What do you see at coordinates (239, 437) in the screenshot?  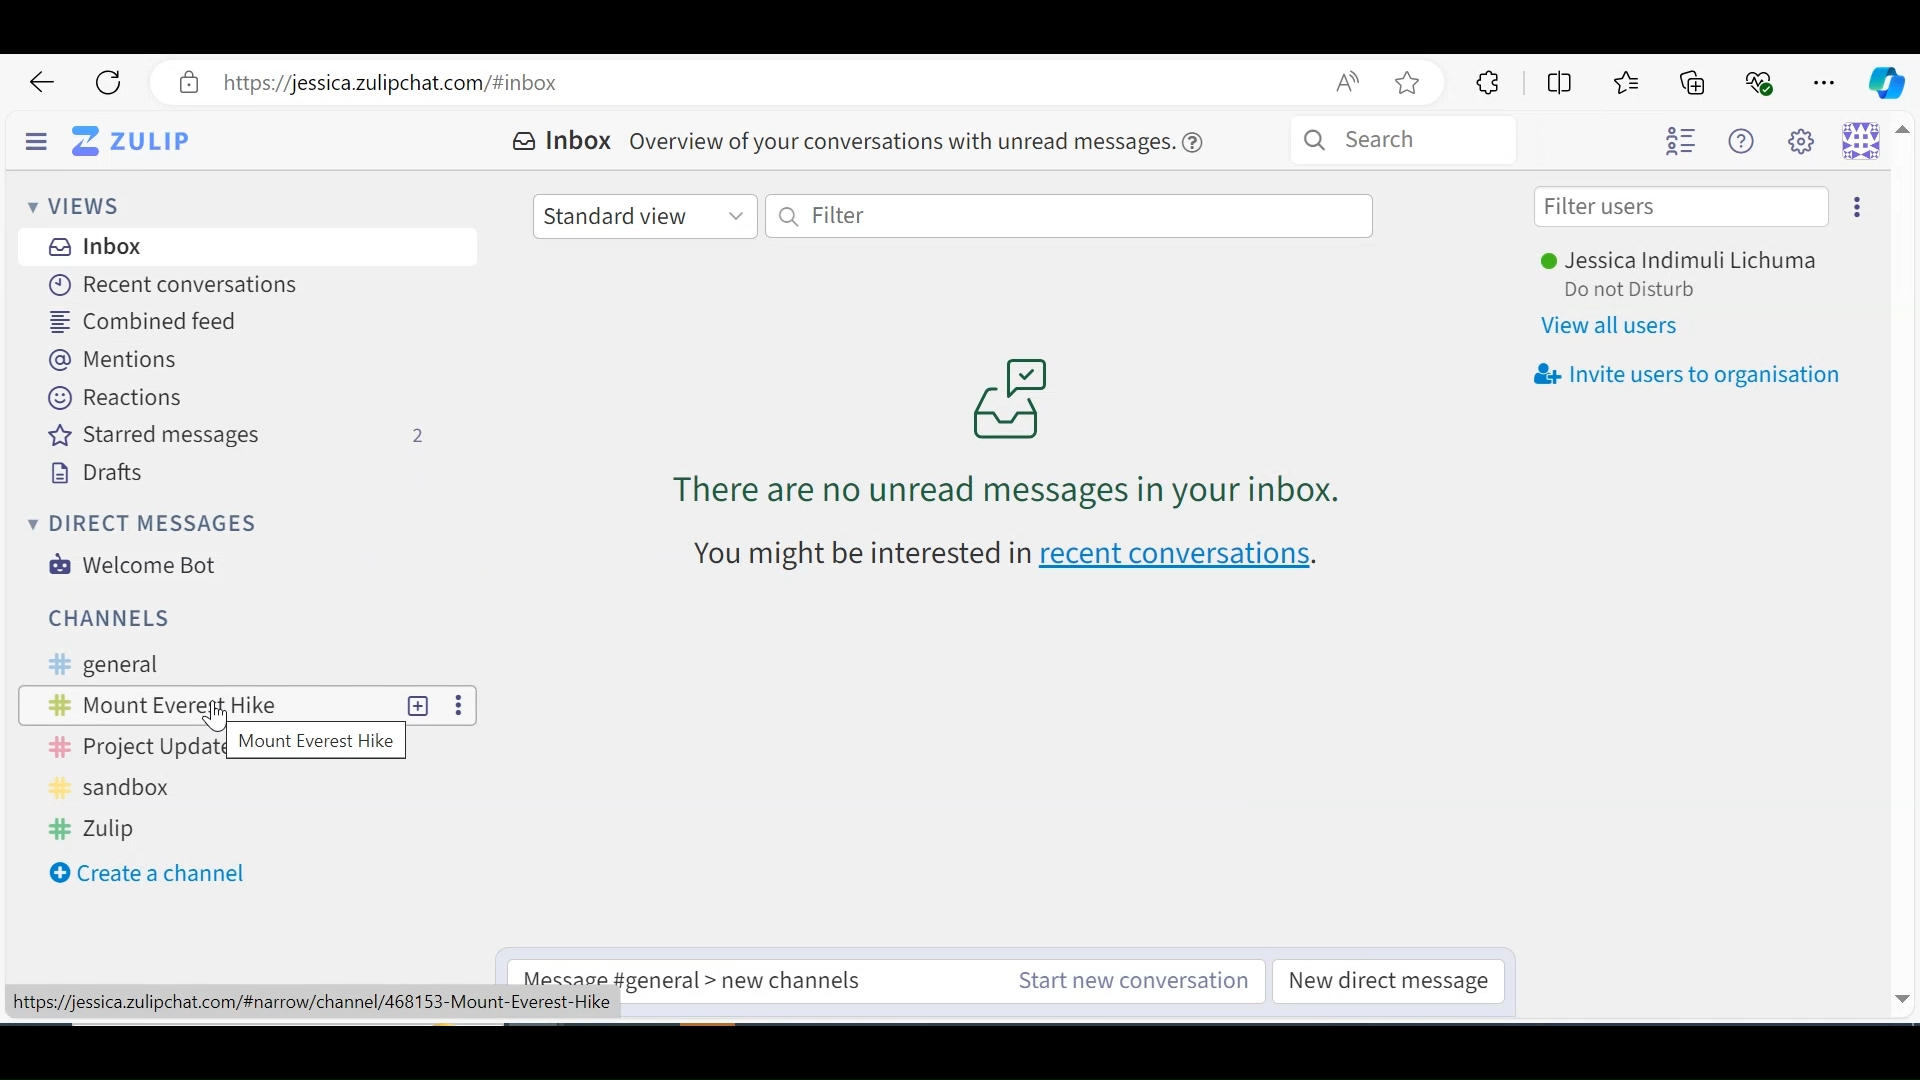 I see `Starred messages` at bounding box center [239, 437].